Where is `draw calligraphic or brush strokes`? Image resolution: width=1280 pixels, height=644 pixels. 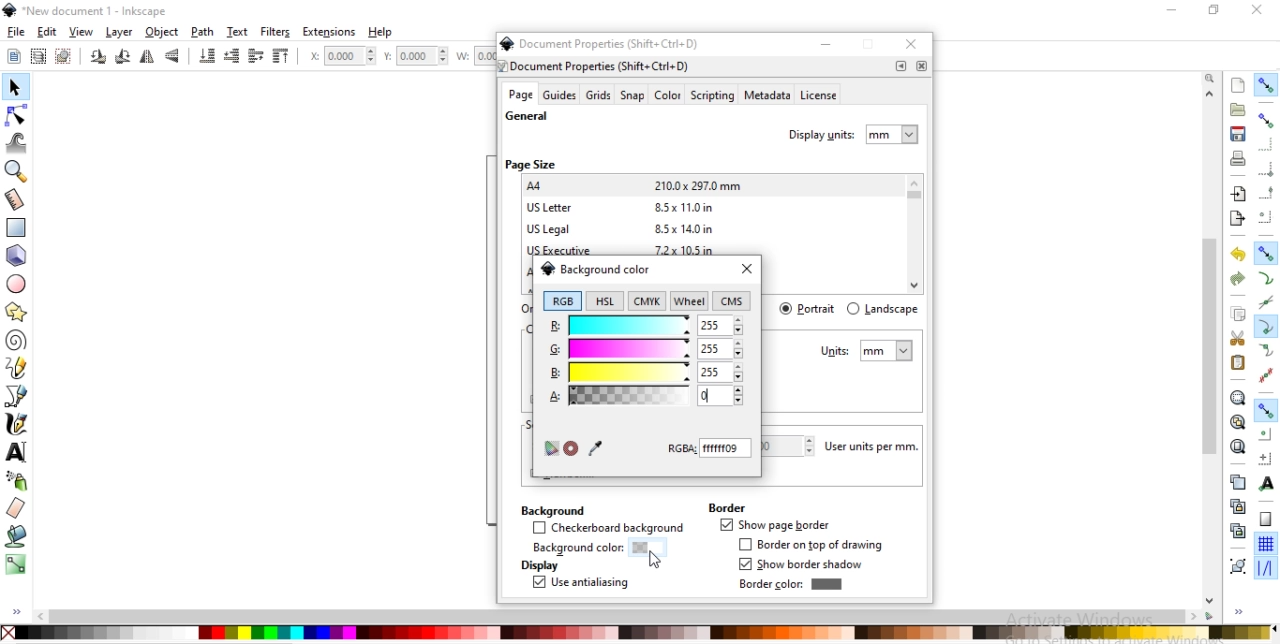 draw calligraphic or brush strokes is located at coordinates (19, 424).